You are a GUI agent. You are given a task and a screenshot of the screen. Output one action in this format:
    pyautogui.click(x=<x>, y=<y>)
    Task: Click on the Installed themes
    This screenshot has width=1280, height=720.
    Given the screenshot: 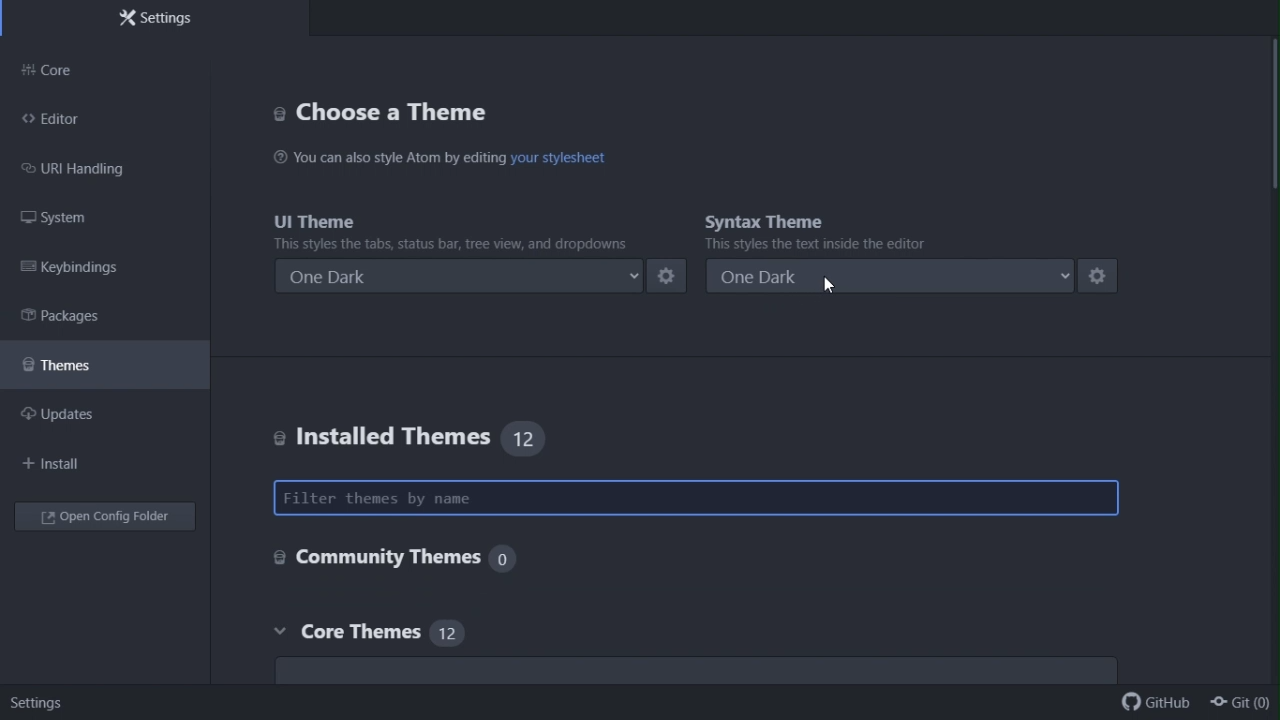 What is the action you would take?
    pyautogui.click(x=403, y=433)
    